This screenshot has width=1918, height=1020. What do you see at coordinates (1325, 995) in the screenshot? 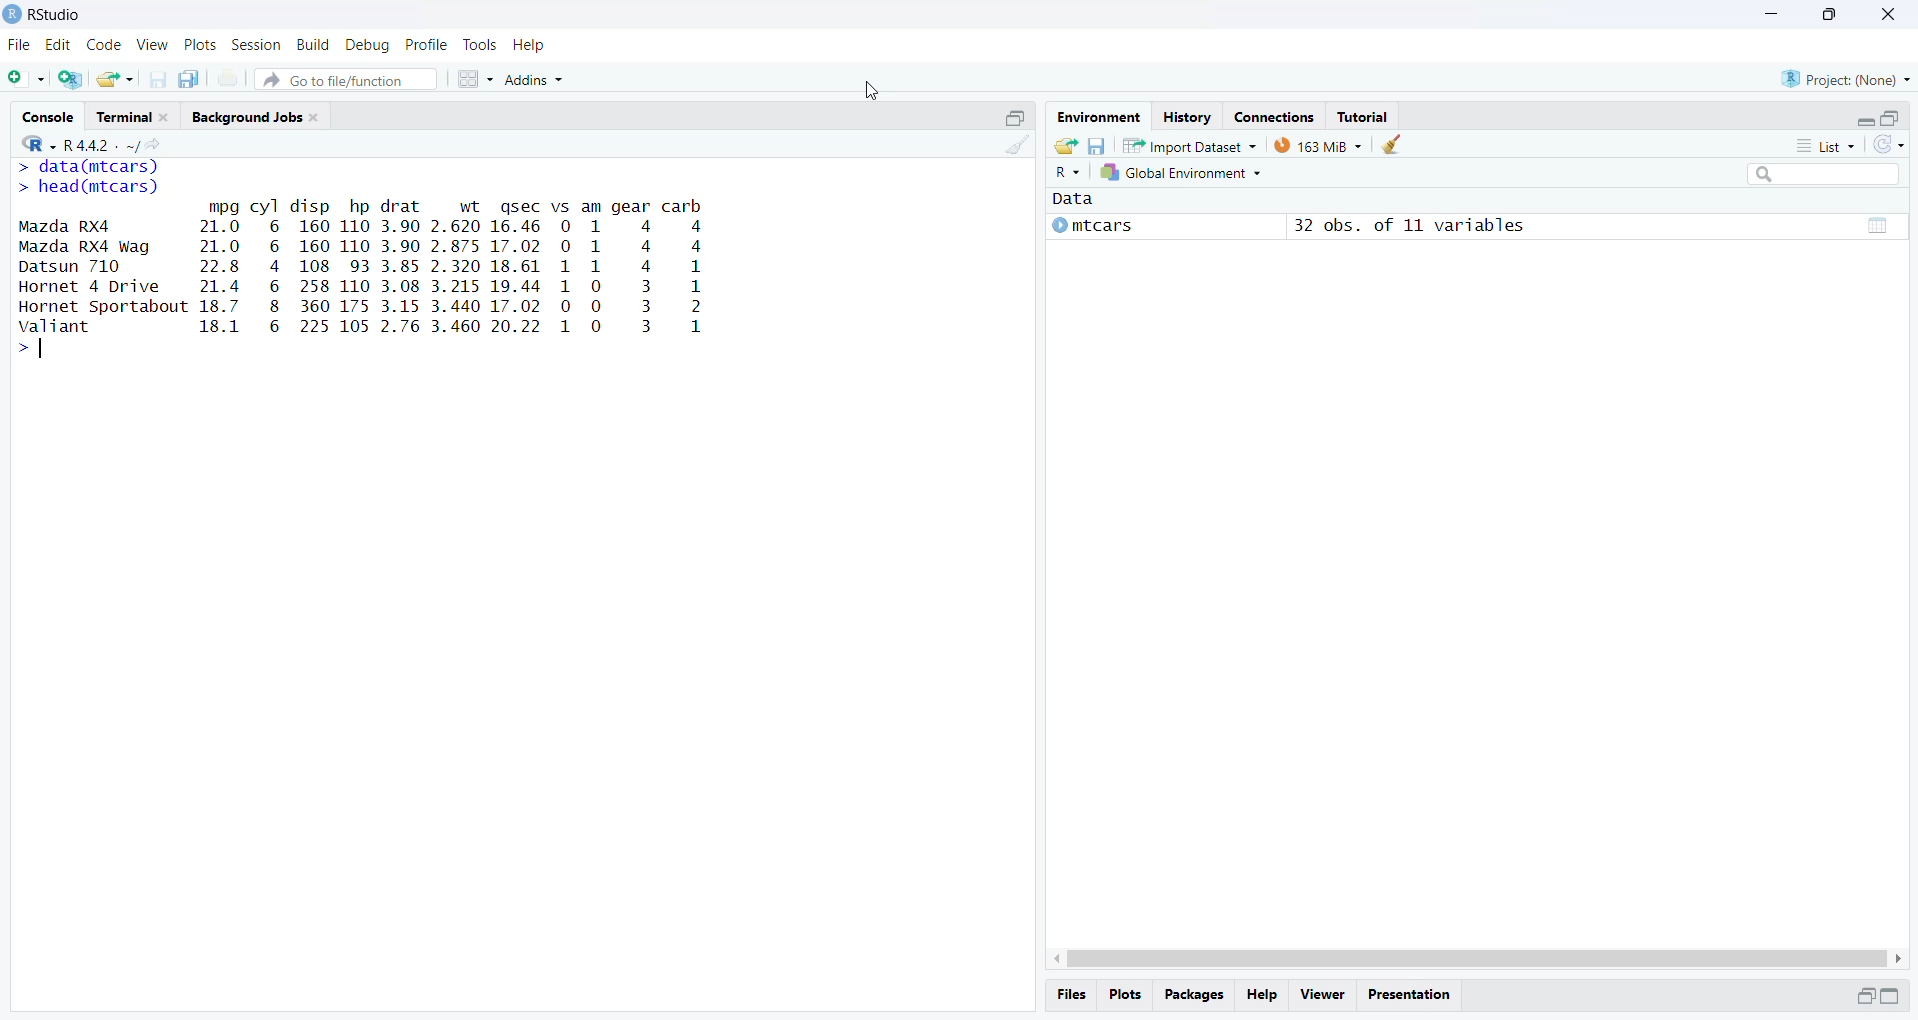
I see `viewer` at bounding box center [1325, 995].